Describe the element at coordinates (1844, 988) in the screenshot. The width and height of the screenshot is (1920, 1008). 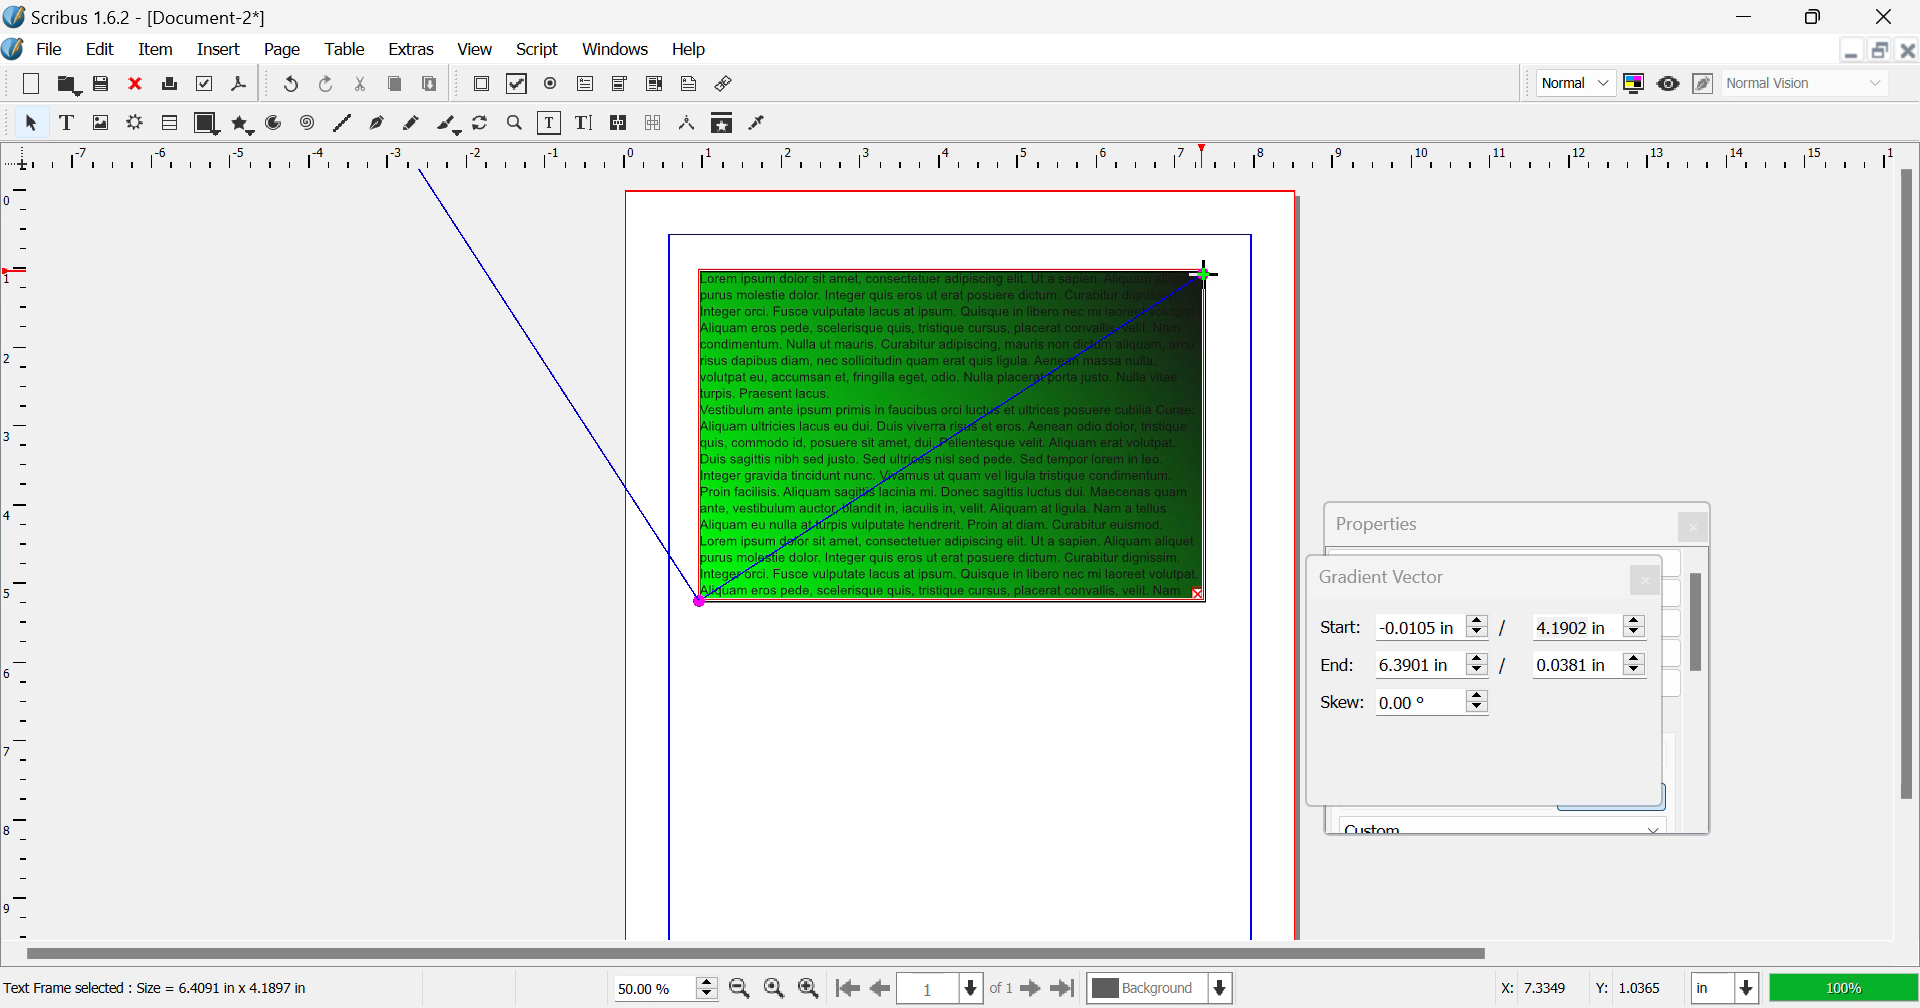
I see `Display Appearance` at that location.